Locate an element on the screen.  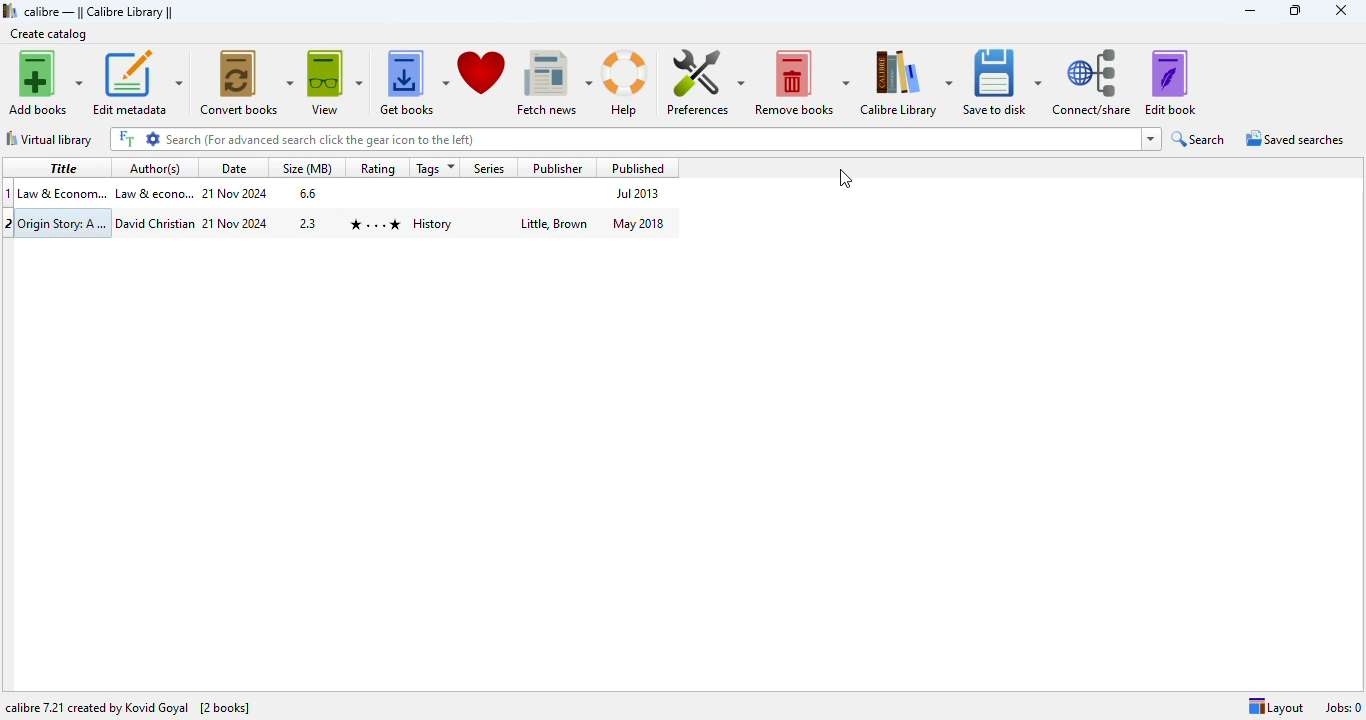
convert books is located at coordinates (248, 81).